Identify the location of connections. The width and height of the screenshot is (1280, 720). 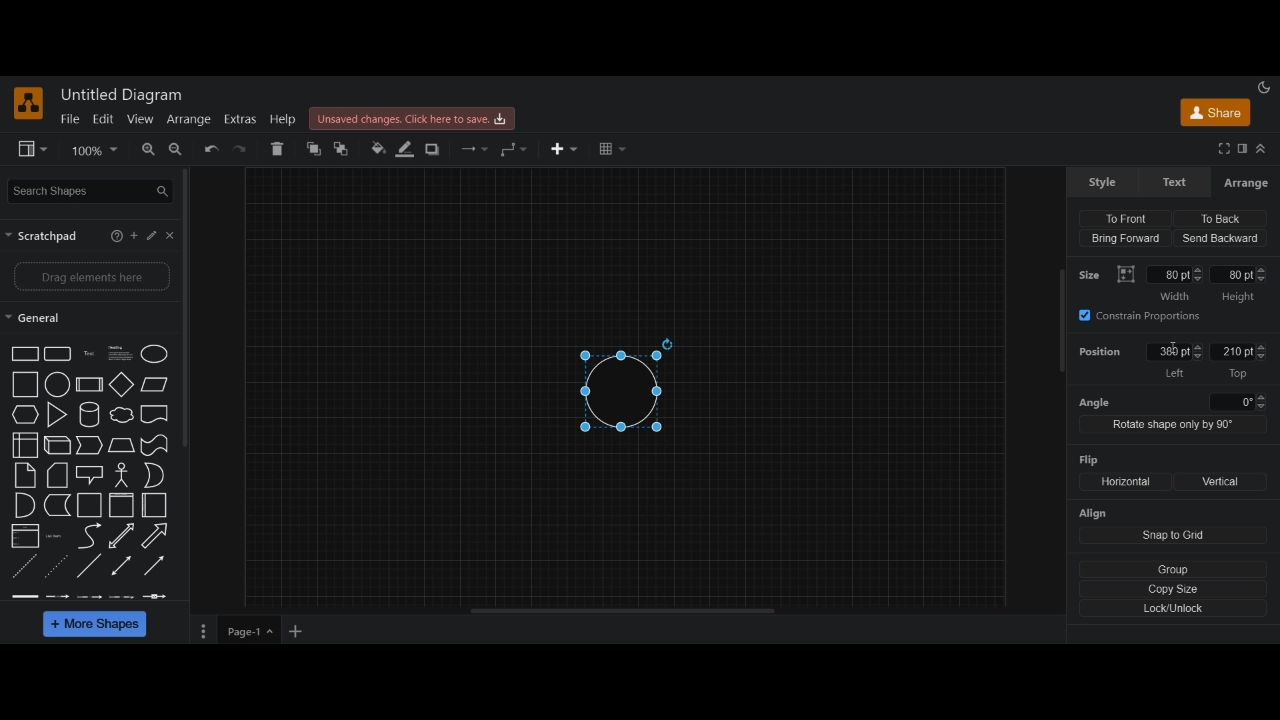
(473, 149).